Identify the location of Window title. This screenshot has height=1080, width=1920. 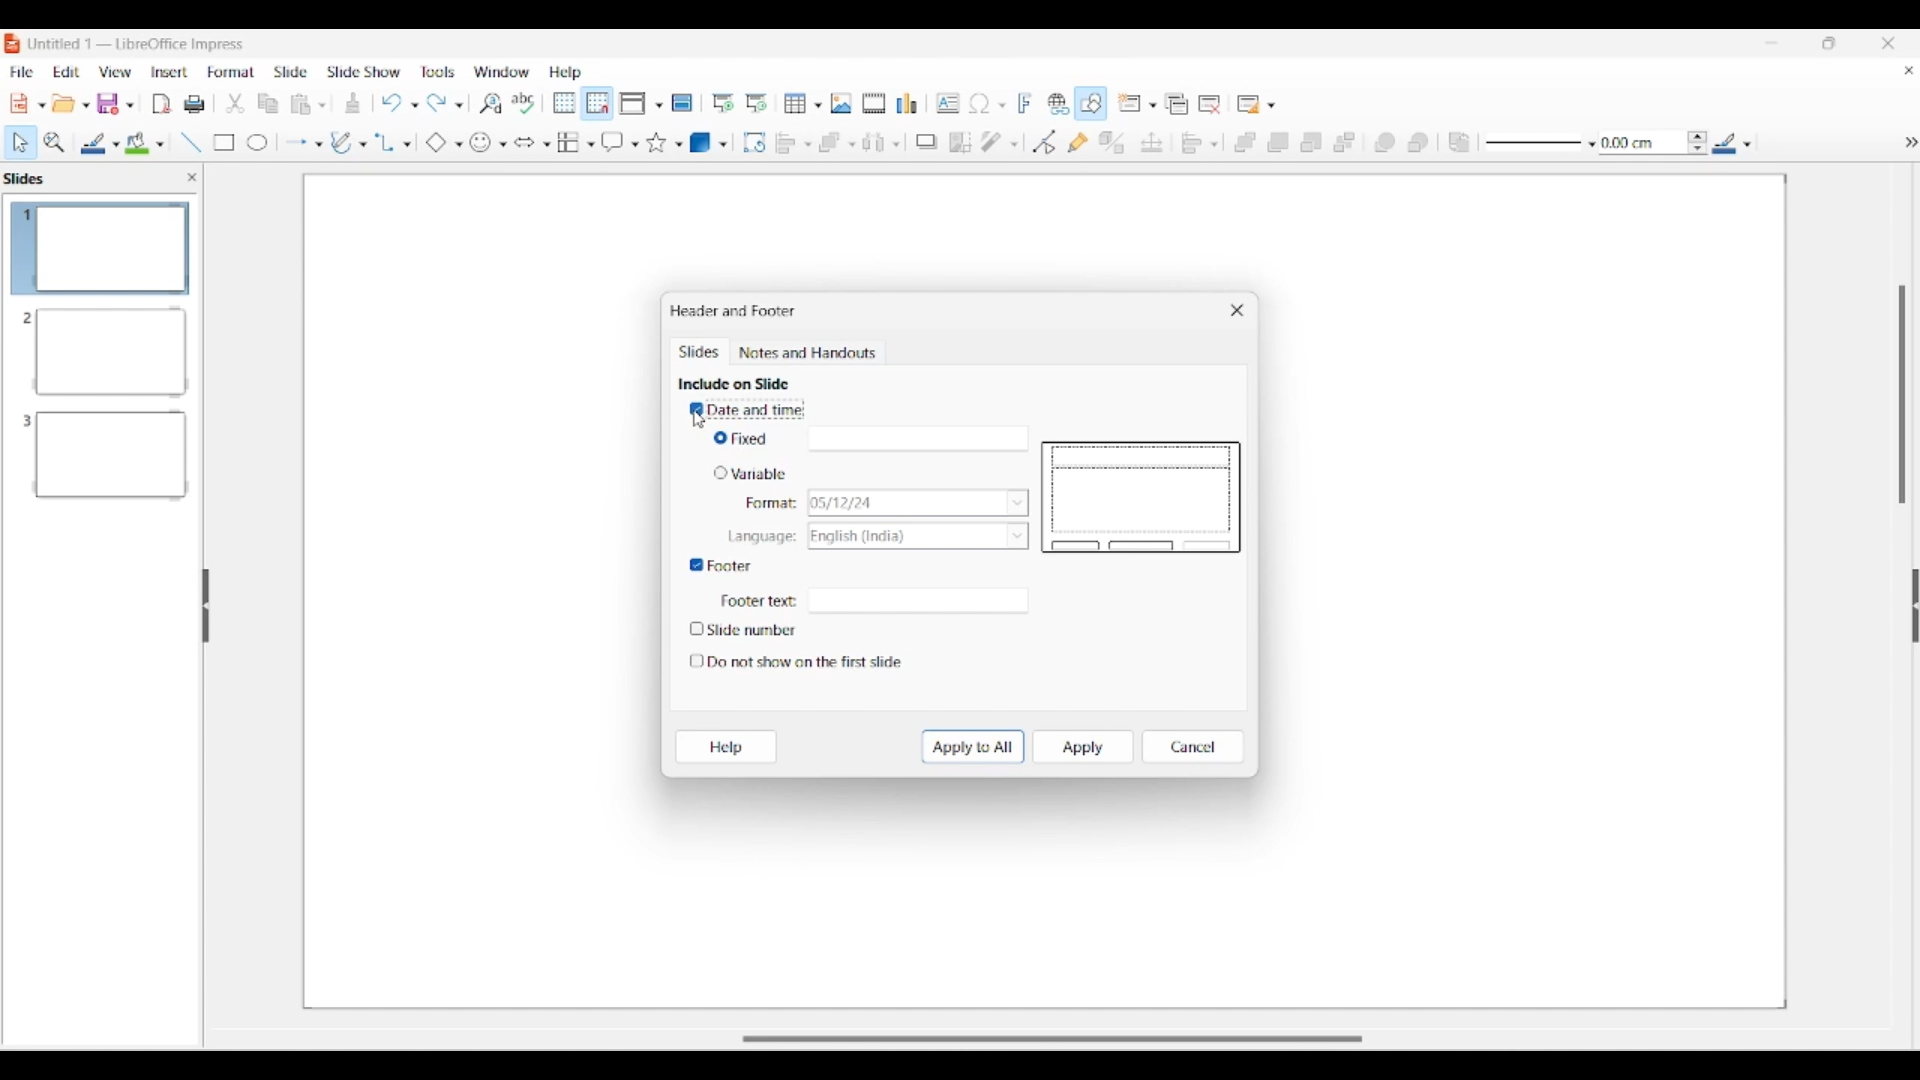
(733, 311).